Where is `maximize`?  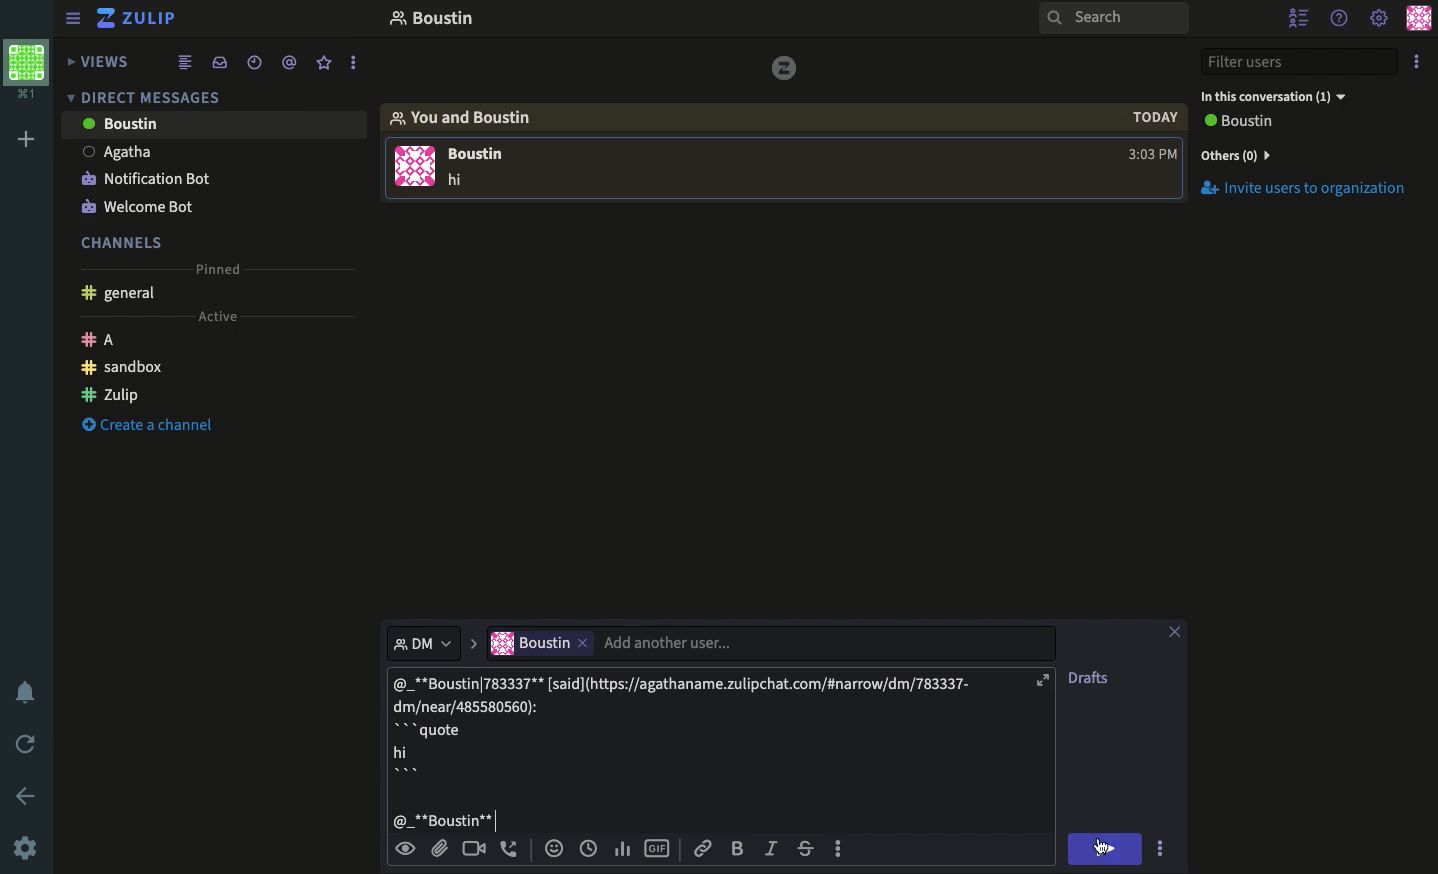 maximize is located at coordinates (1044, 680).